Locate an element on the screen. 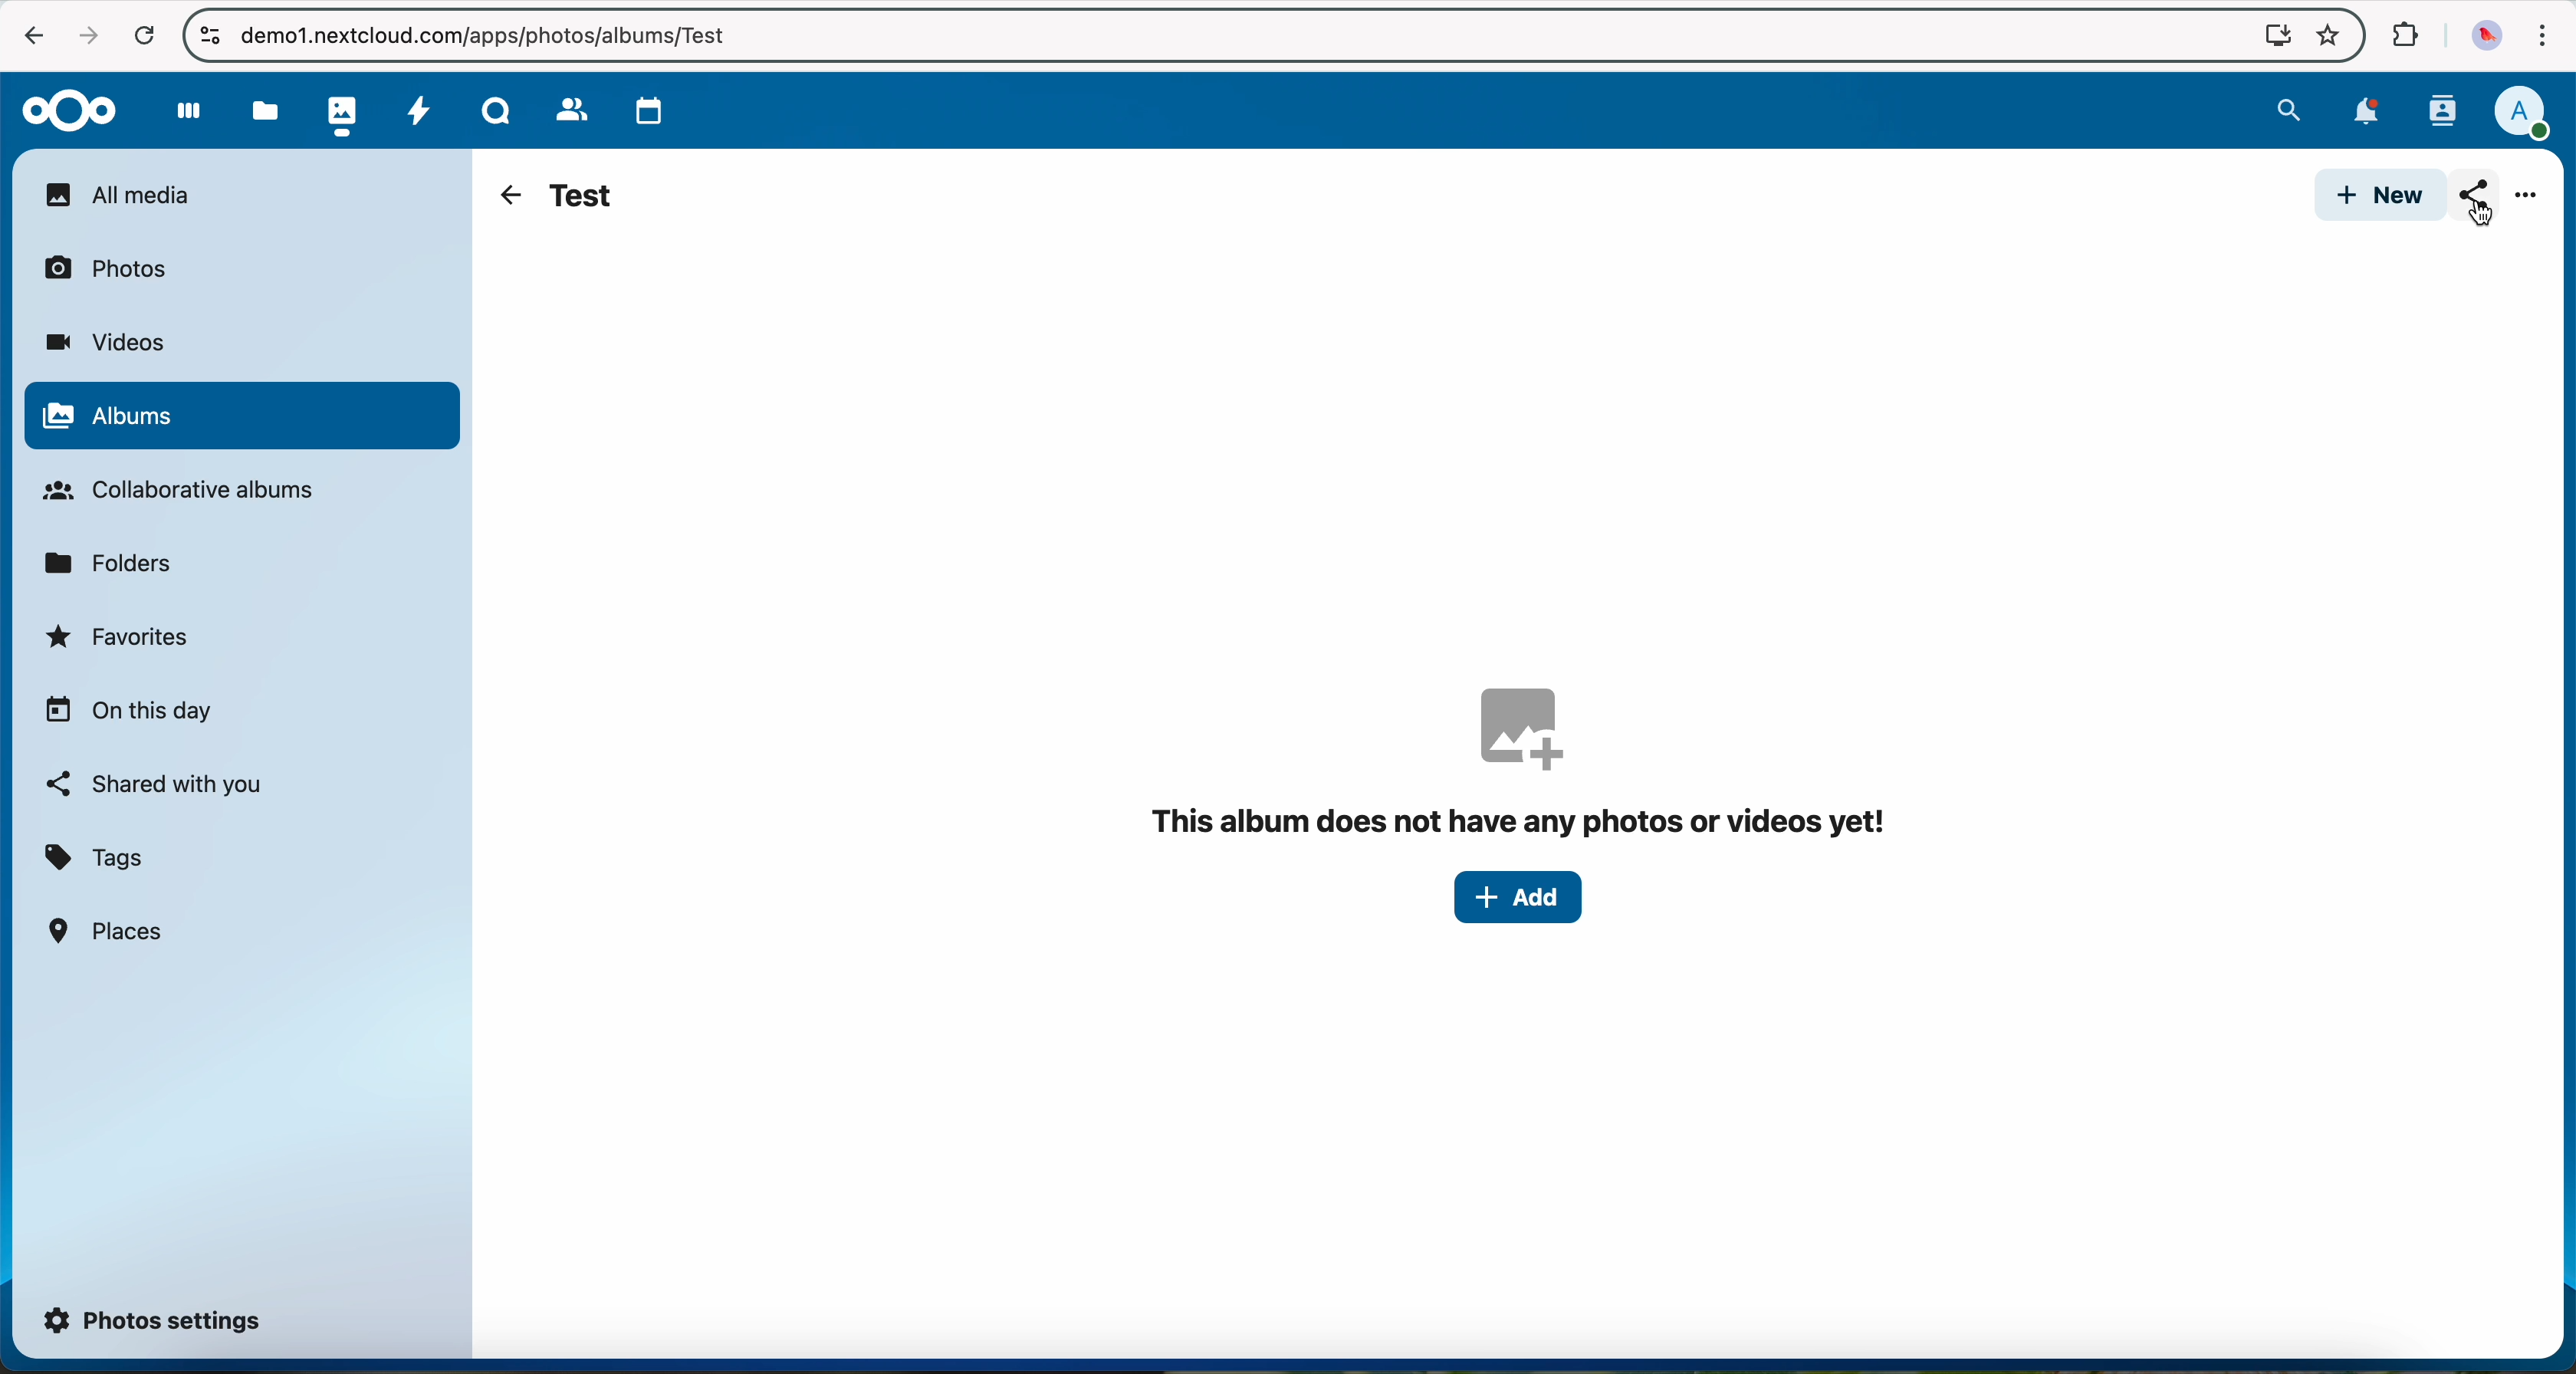  places is located at coordinates (109, 930).